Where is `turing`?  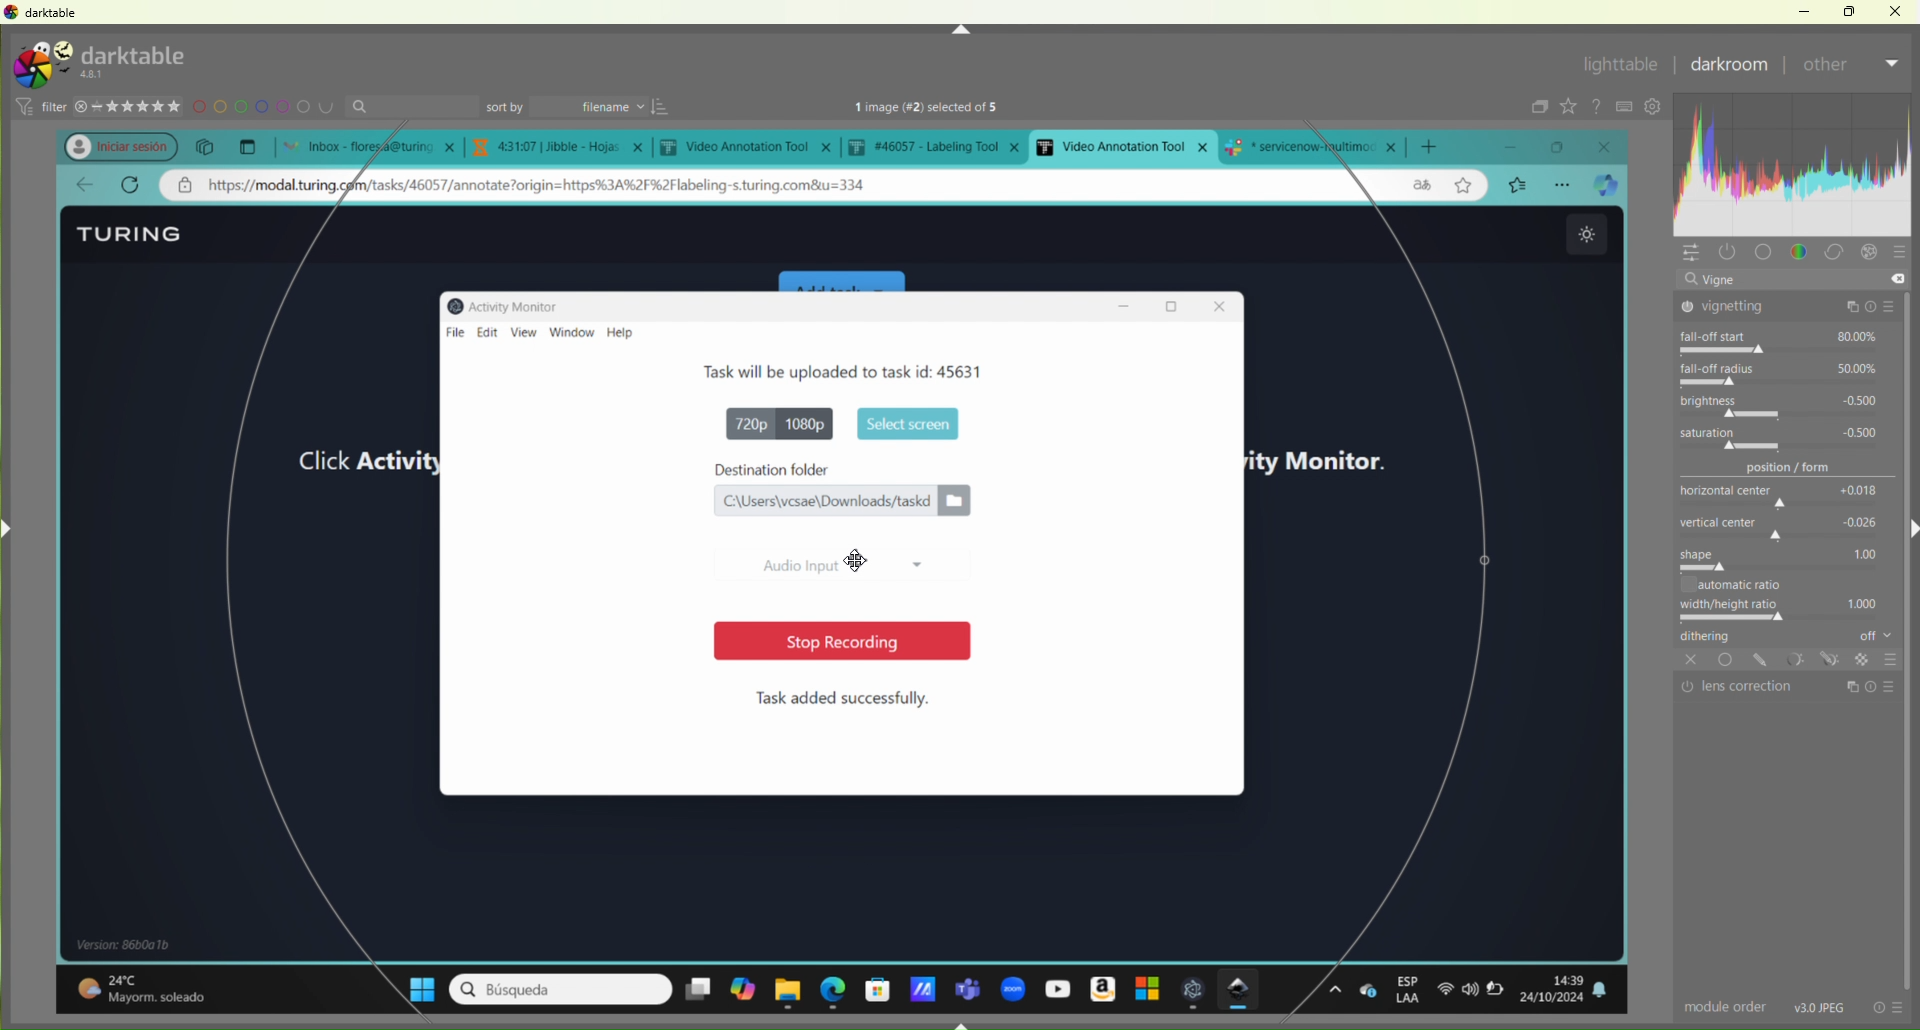
turing is located at coordinates (122, 61).